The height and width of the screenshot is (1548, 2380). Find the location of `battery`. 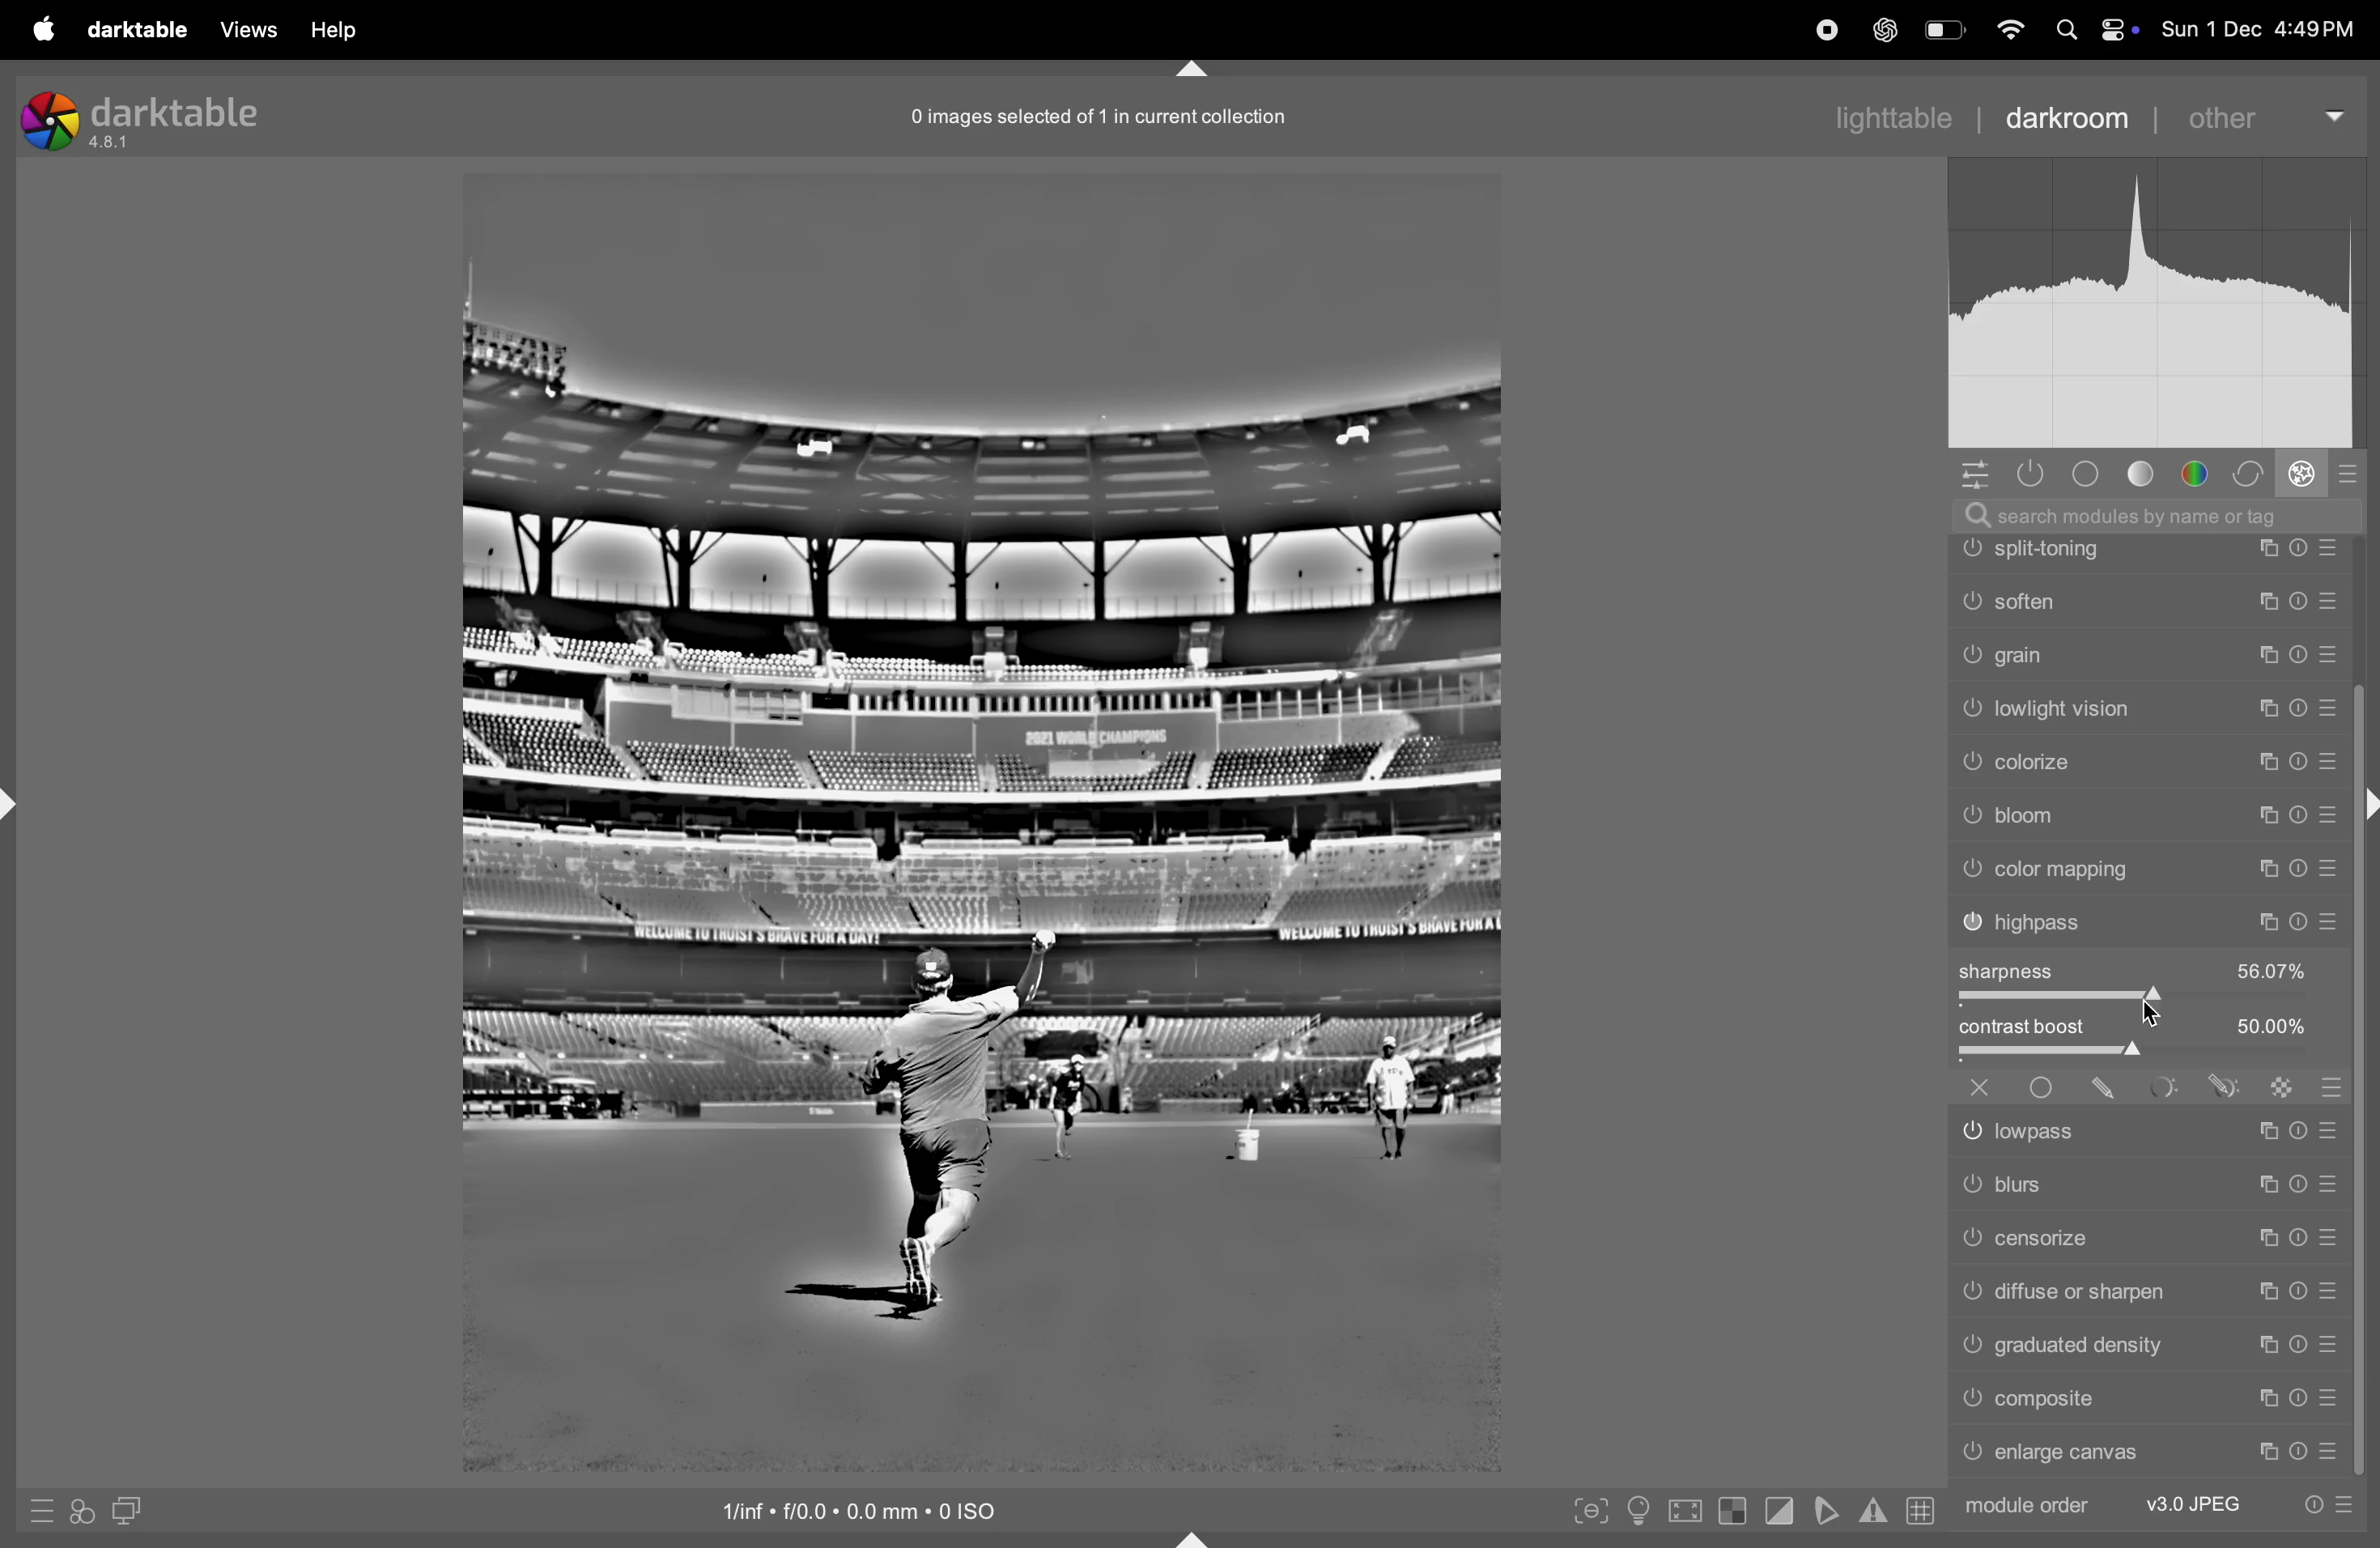

battery is located at coordinates (1943, 29).